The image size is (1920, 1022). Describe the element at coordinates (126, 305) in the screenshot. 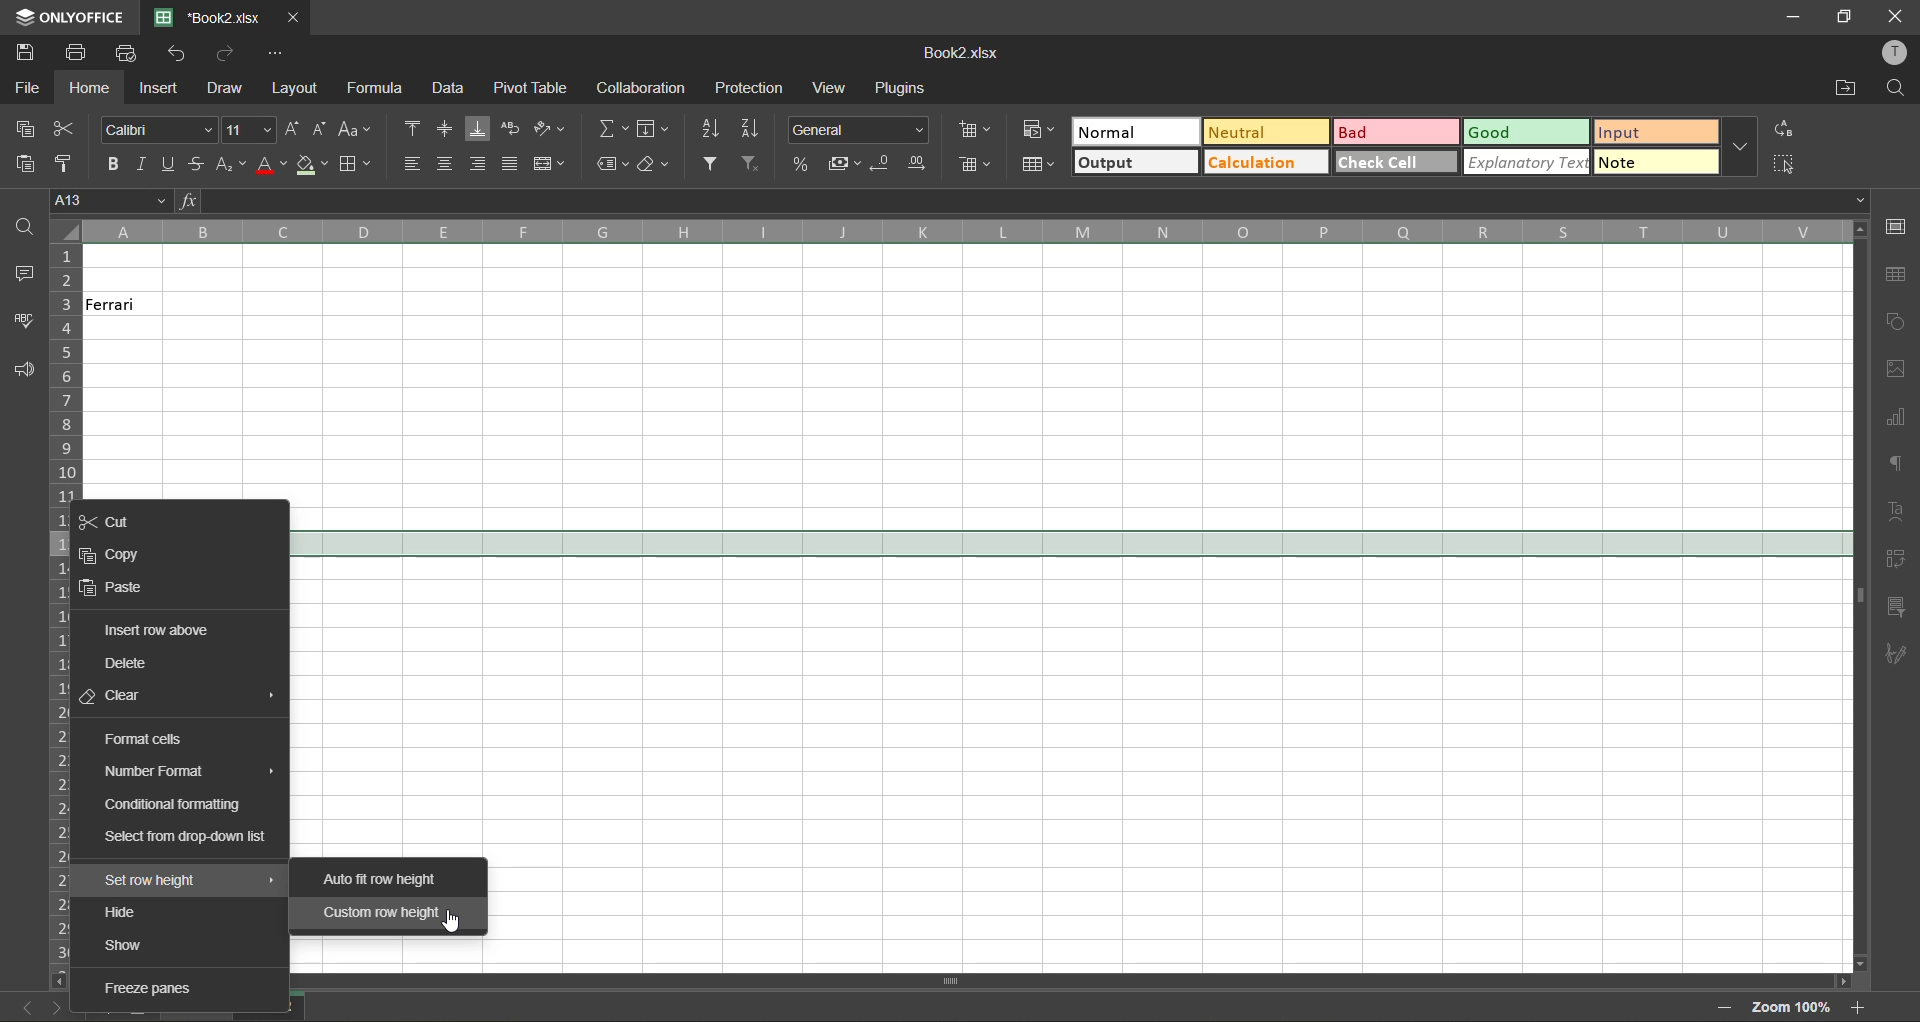

I see `Ferrari` at that location.